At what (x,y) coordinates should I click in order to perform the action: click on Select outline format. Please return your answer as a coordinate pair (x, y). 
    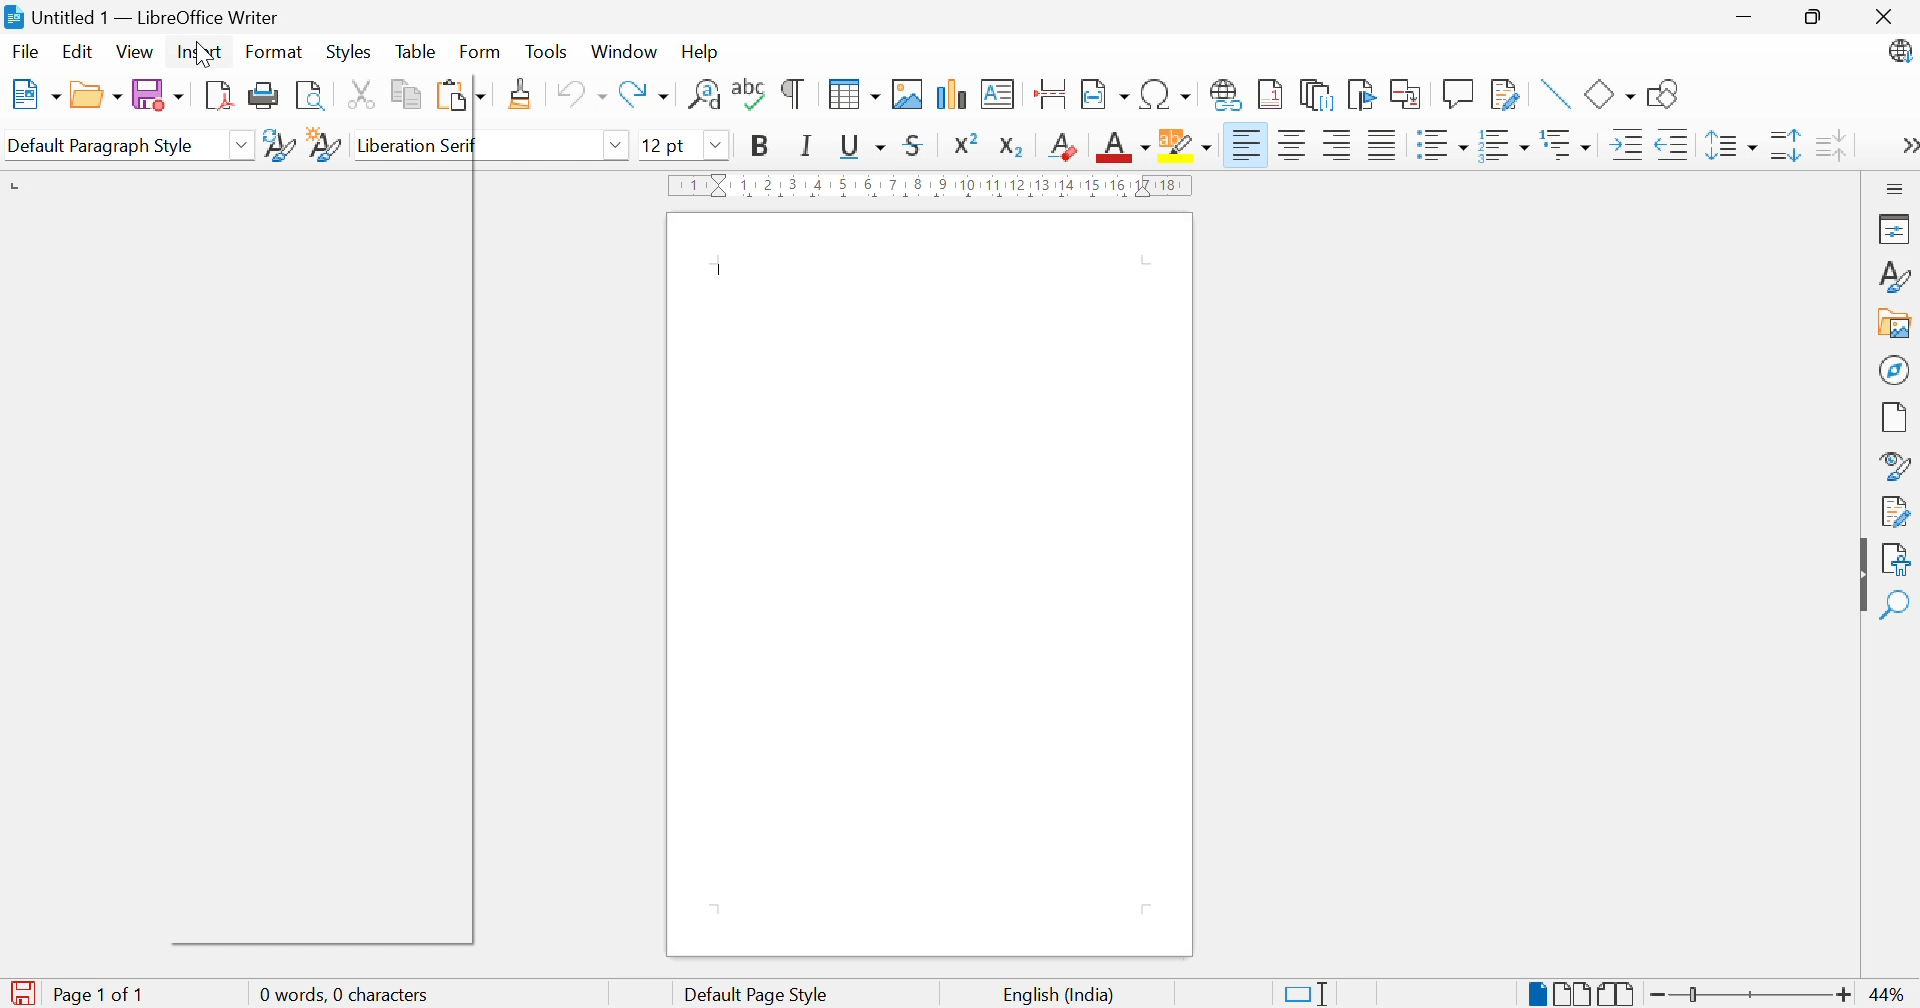
    Looking at the image, I should click on (1569, 146).